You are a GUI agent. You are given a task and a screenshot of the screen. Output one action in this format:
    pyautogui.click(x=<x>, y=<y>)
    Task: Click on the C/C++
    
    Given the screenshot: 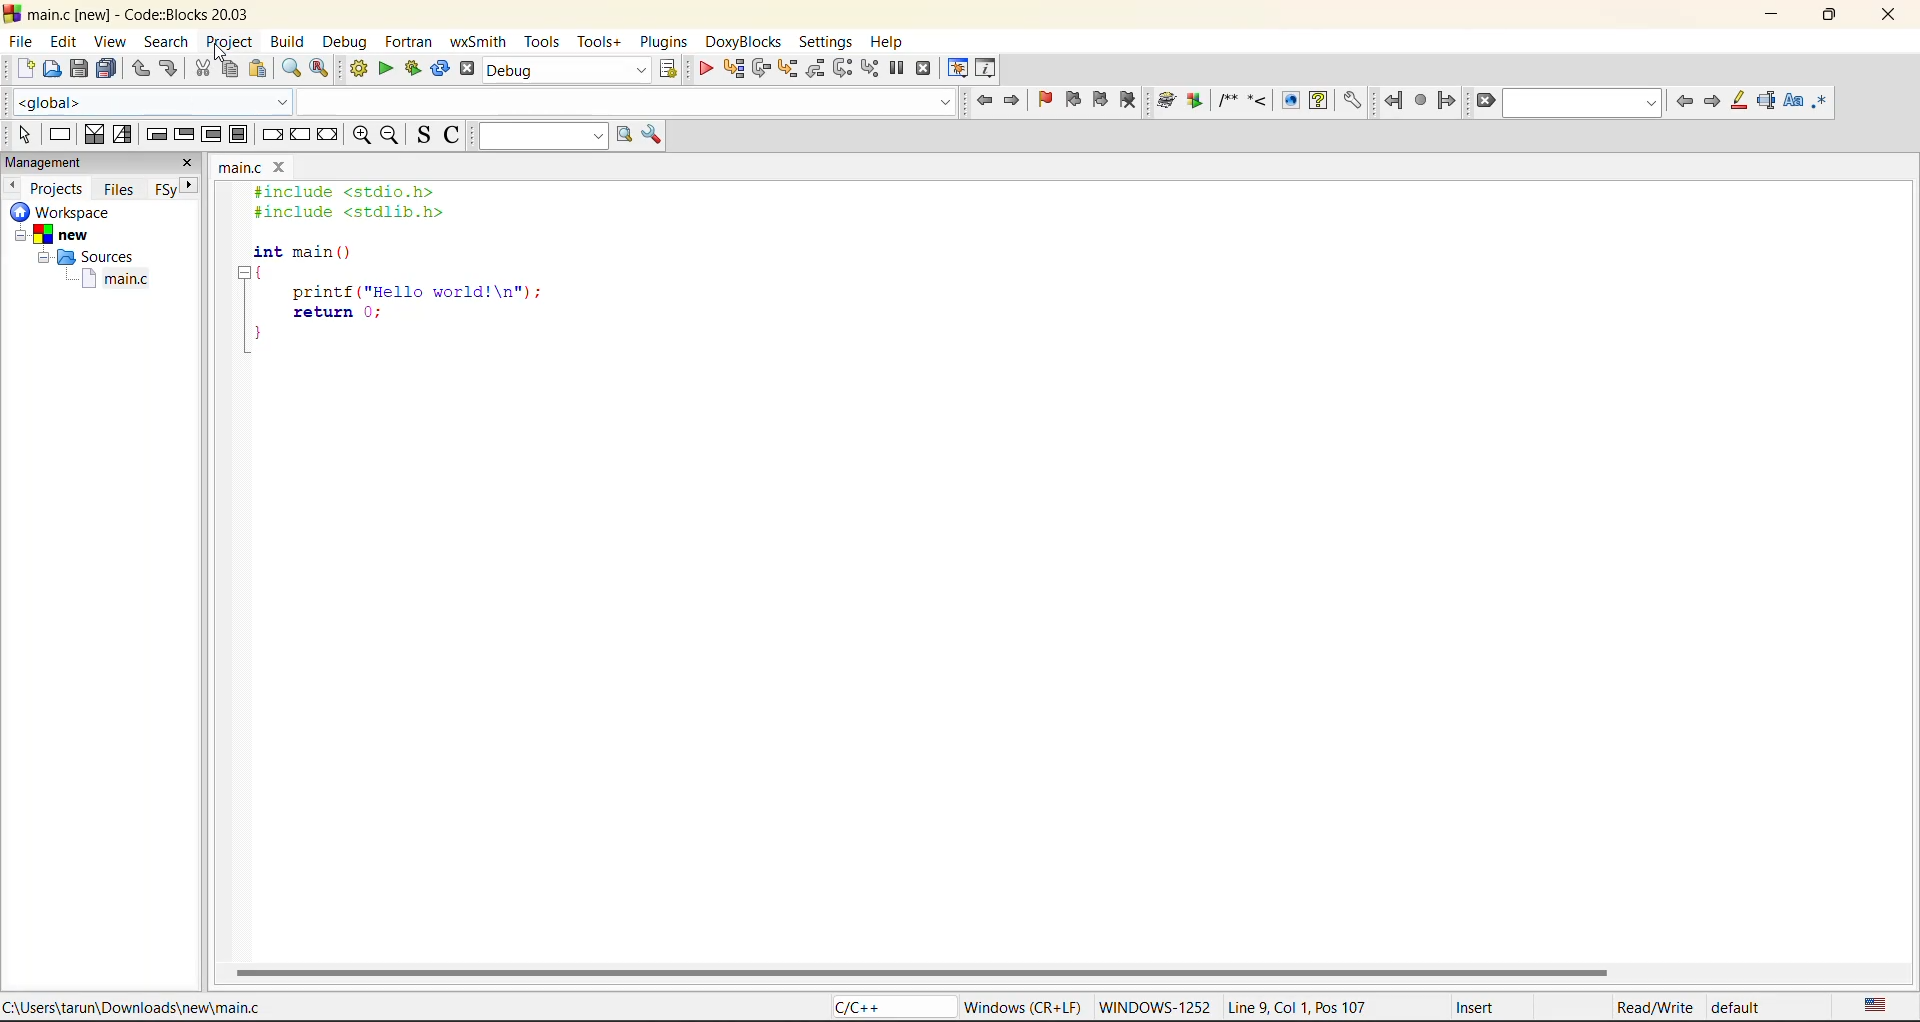 What is the action you would take?
    pyautogui.click(x=886, y=1006)
    